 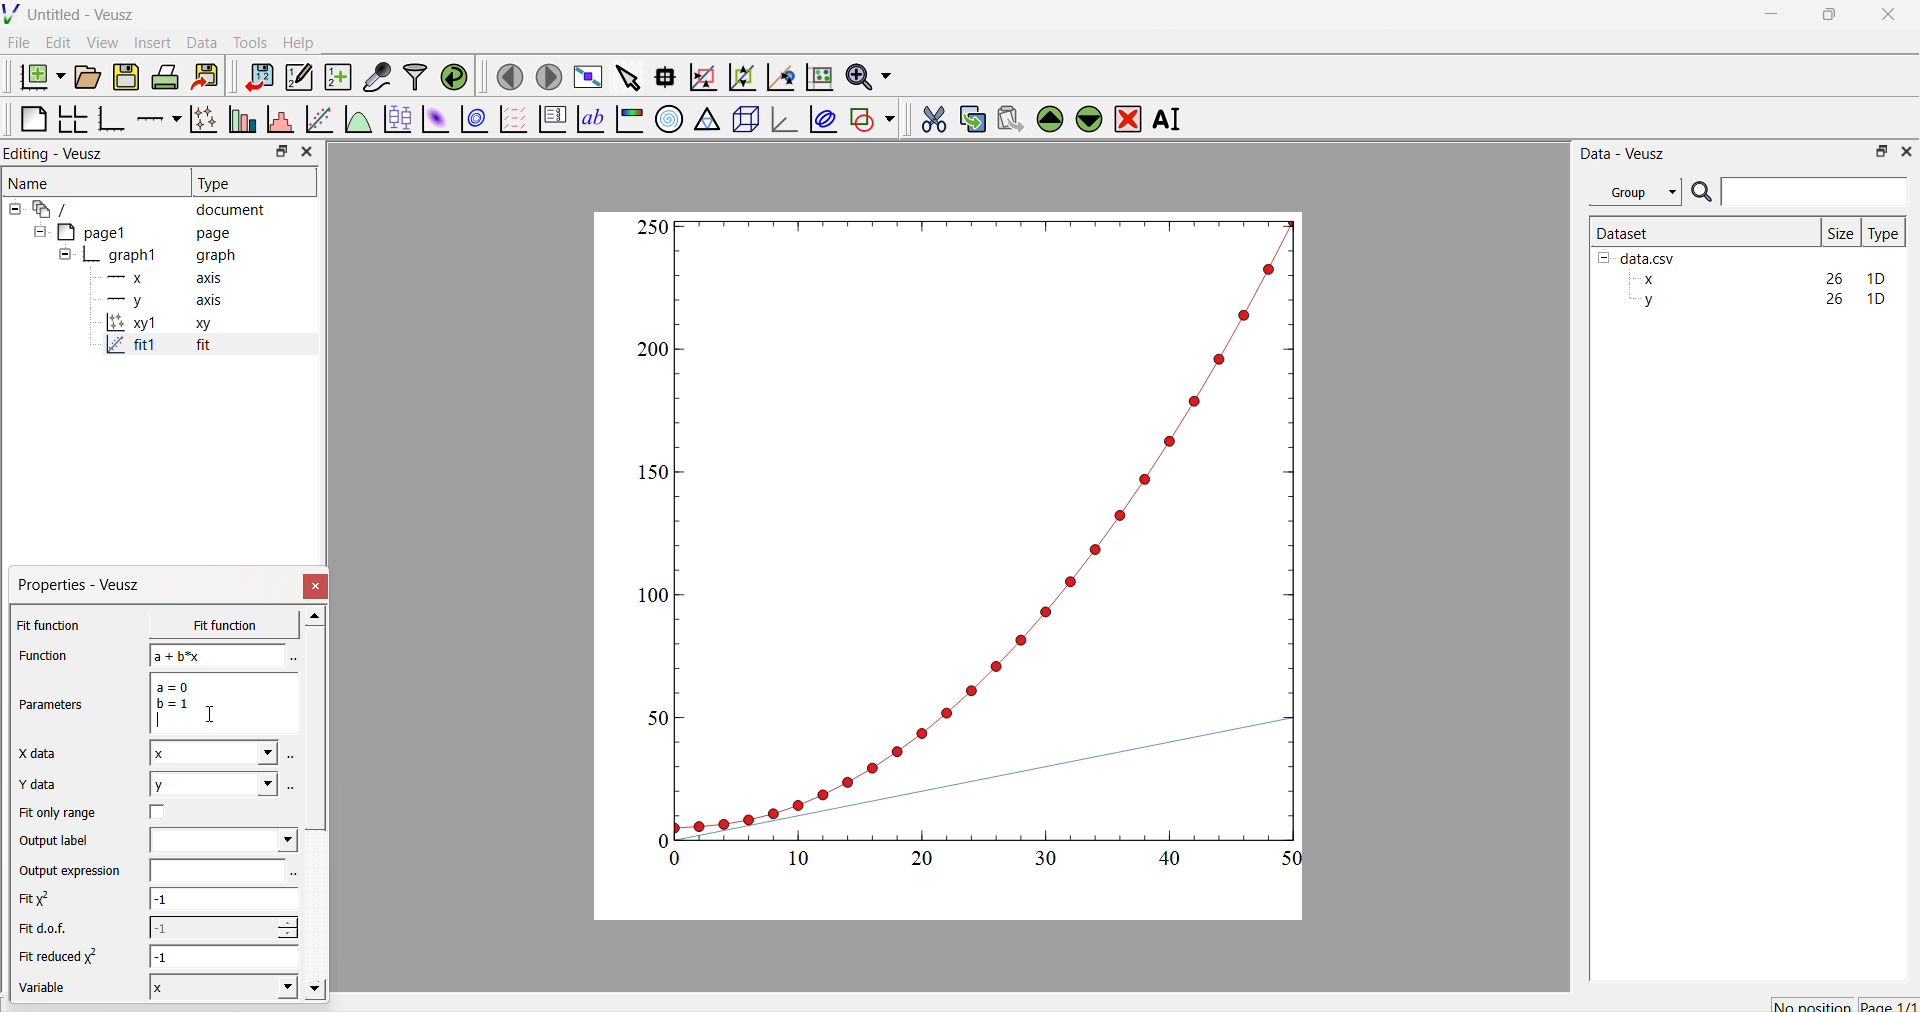 I want to click on x axis, so click(x=162, y=276).